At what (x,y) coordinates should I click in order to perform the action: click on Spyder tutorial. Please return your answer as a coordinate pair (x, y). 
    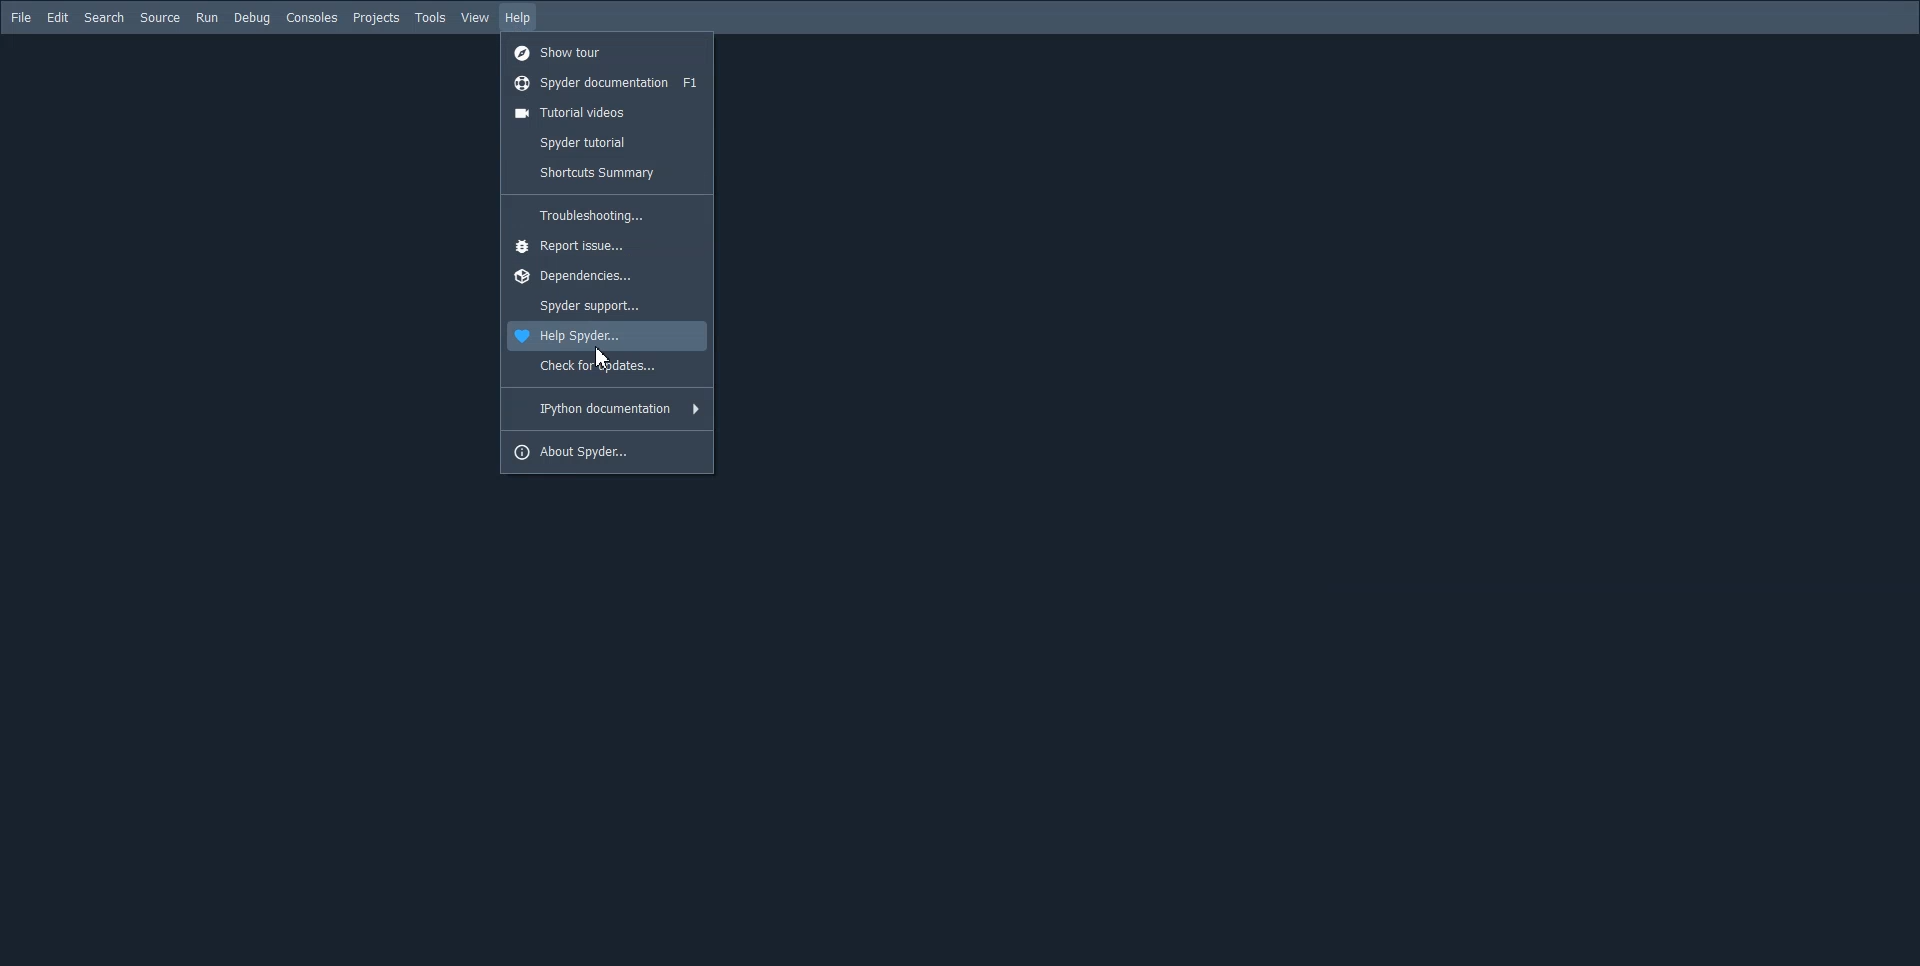
    Looking at the image, I should click on (606, 141).